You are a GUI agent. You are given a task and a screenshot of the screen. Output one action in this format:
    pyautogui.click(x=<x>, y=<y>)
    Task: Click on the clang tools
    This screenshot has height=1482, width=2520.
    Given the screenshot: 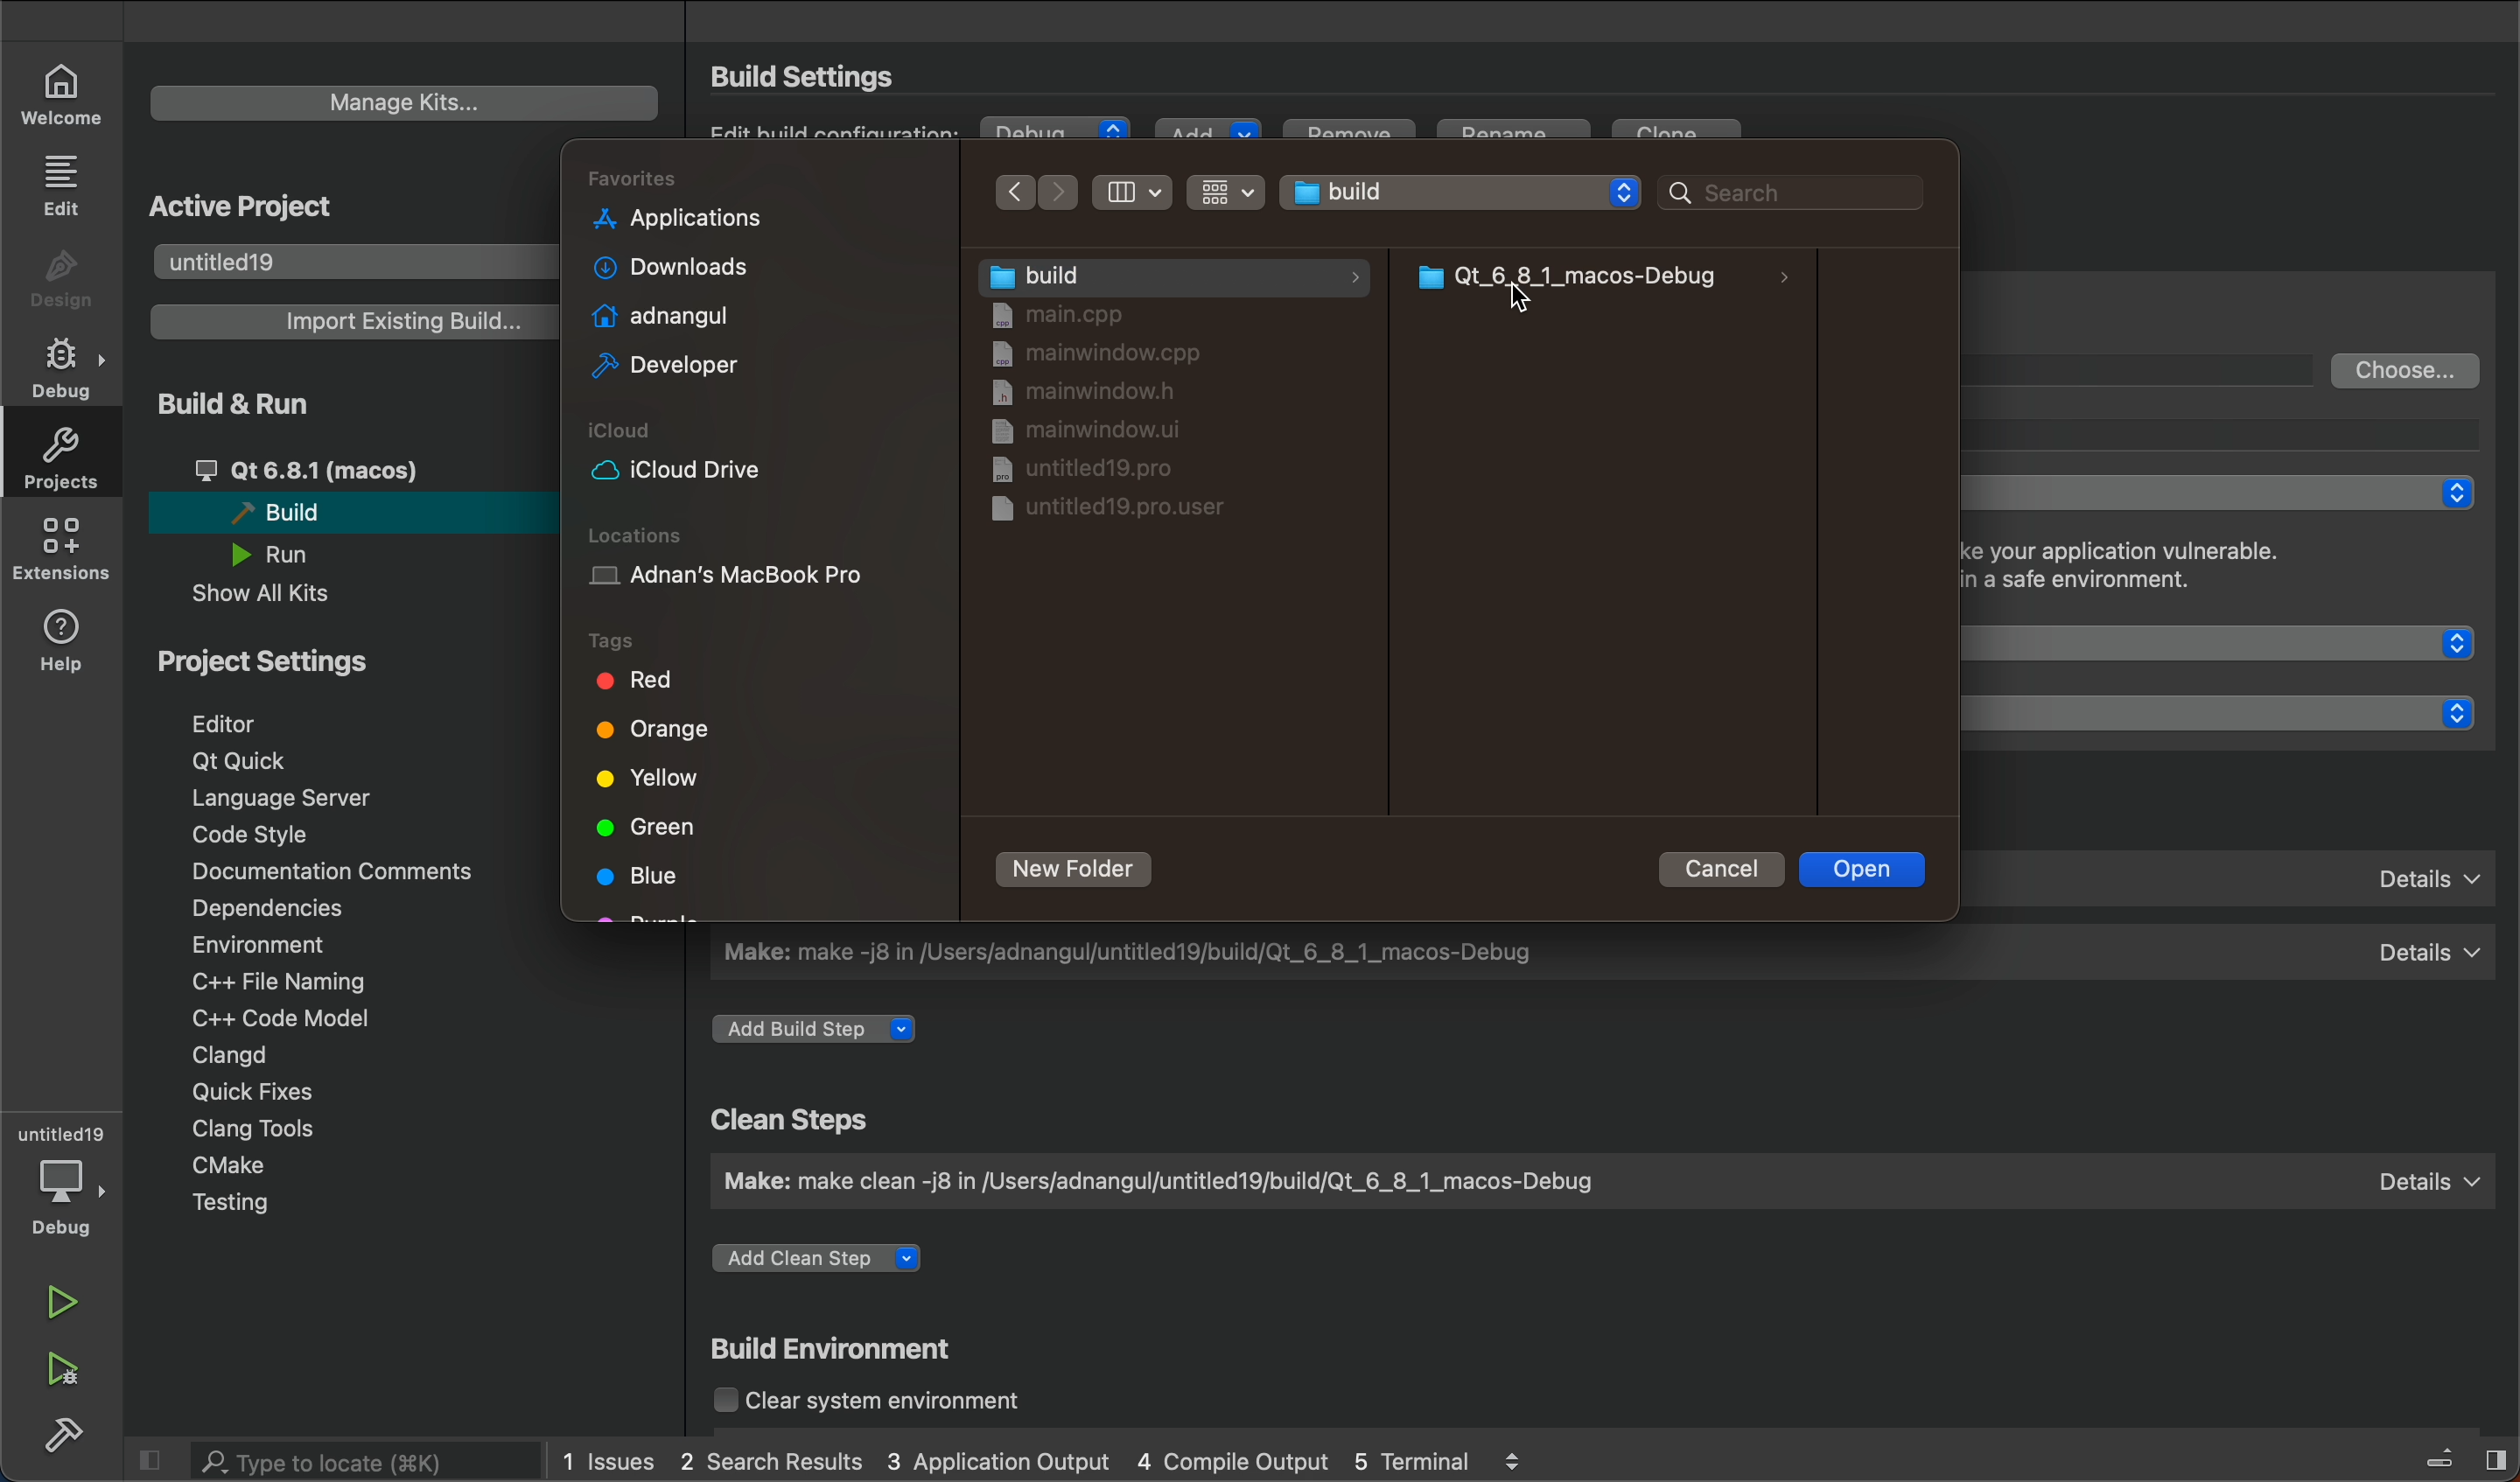 What is the action you would take?
    pyautogui.click(x=248, y=1127)
    